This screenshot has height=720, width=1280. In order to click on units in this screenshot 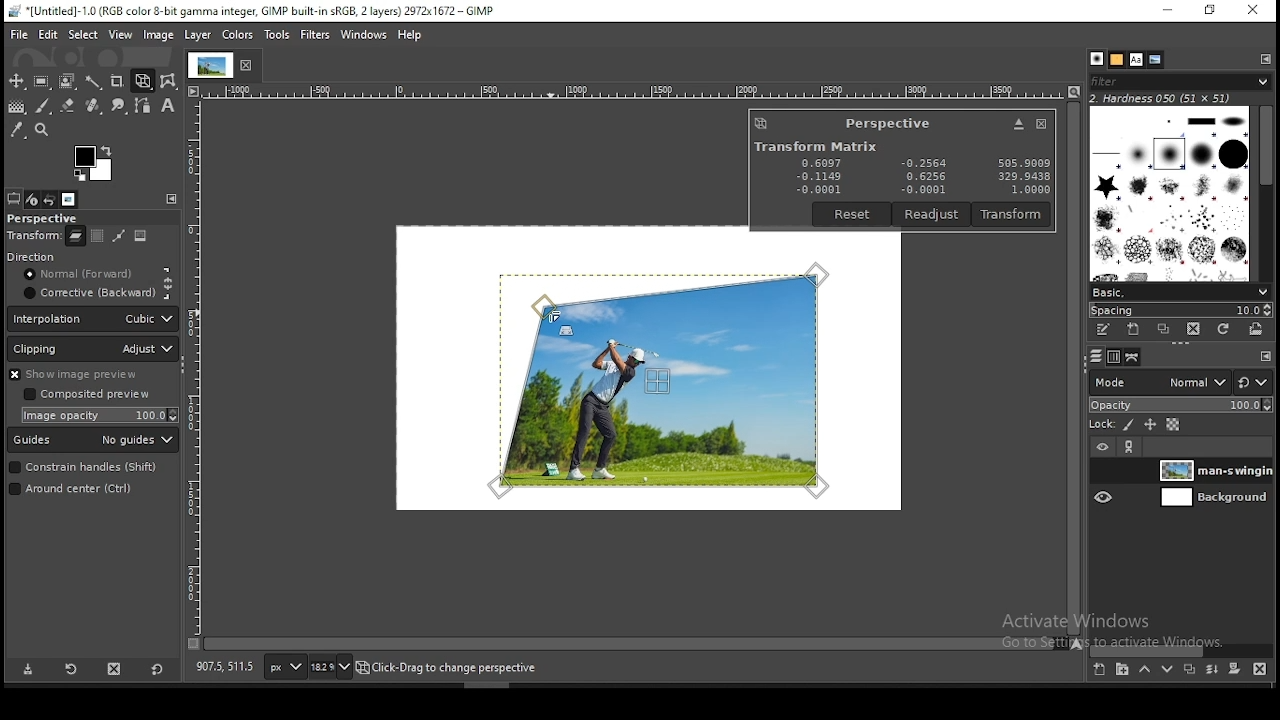, I will do `click(284, 667)`.